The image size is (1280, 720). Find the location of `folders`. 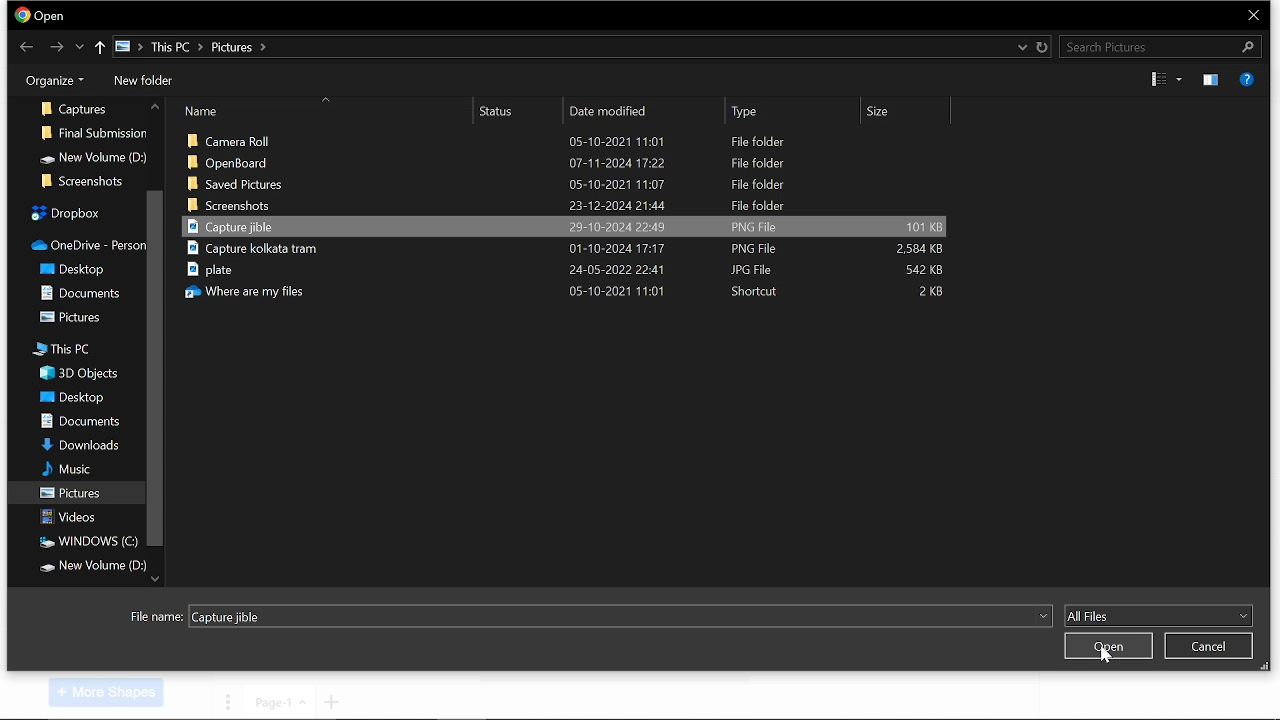

folders is located at coordinates (75, 292).